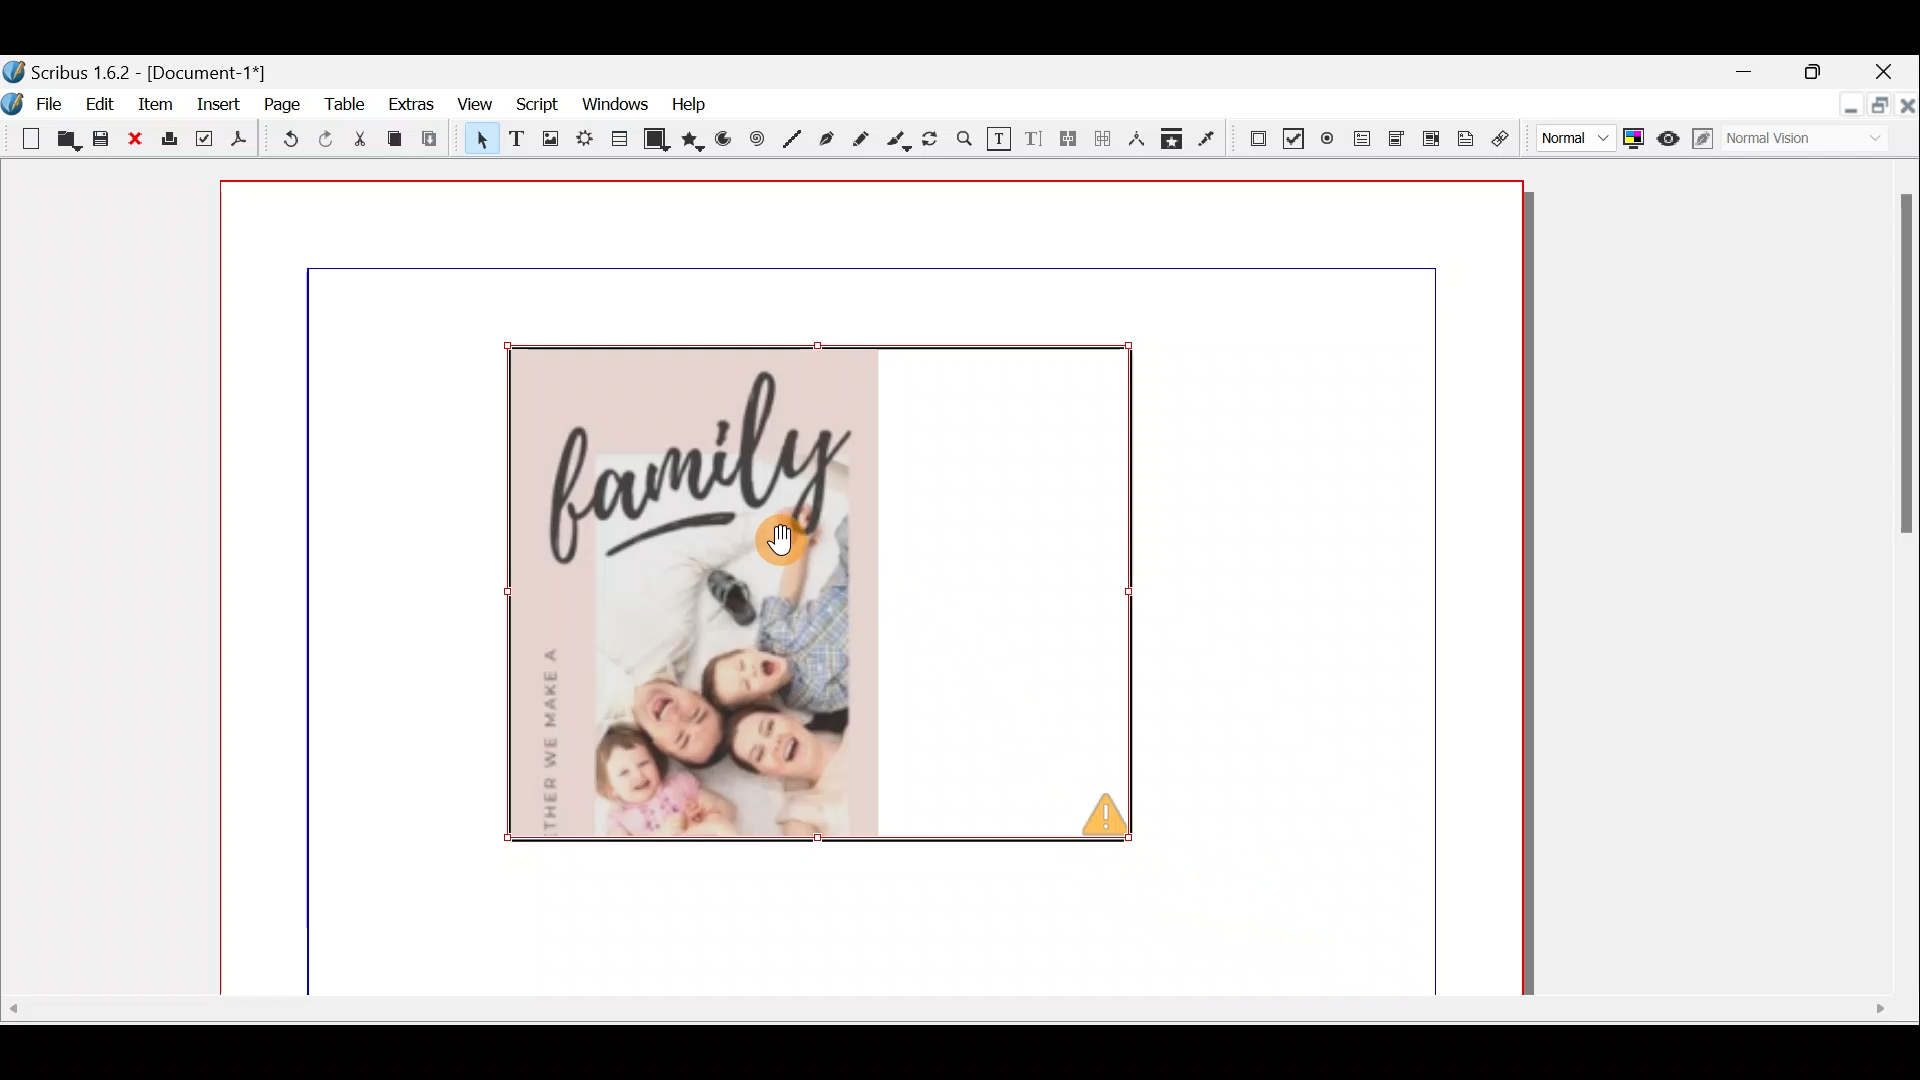 The image size is (1920, 1080). What do you see at coordinates (822, 140) in the screenshot?
I see `Bezier curve` at bounding box center [822, 140].